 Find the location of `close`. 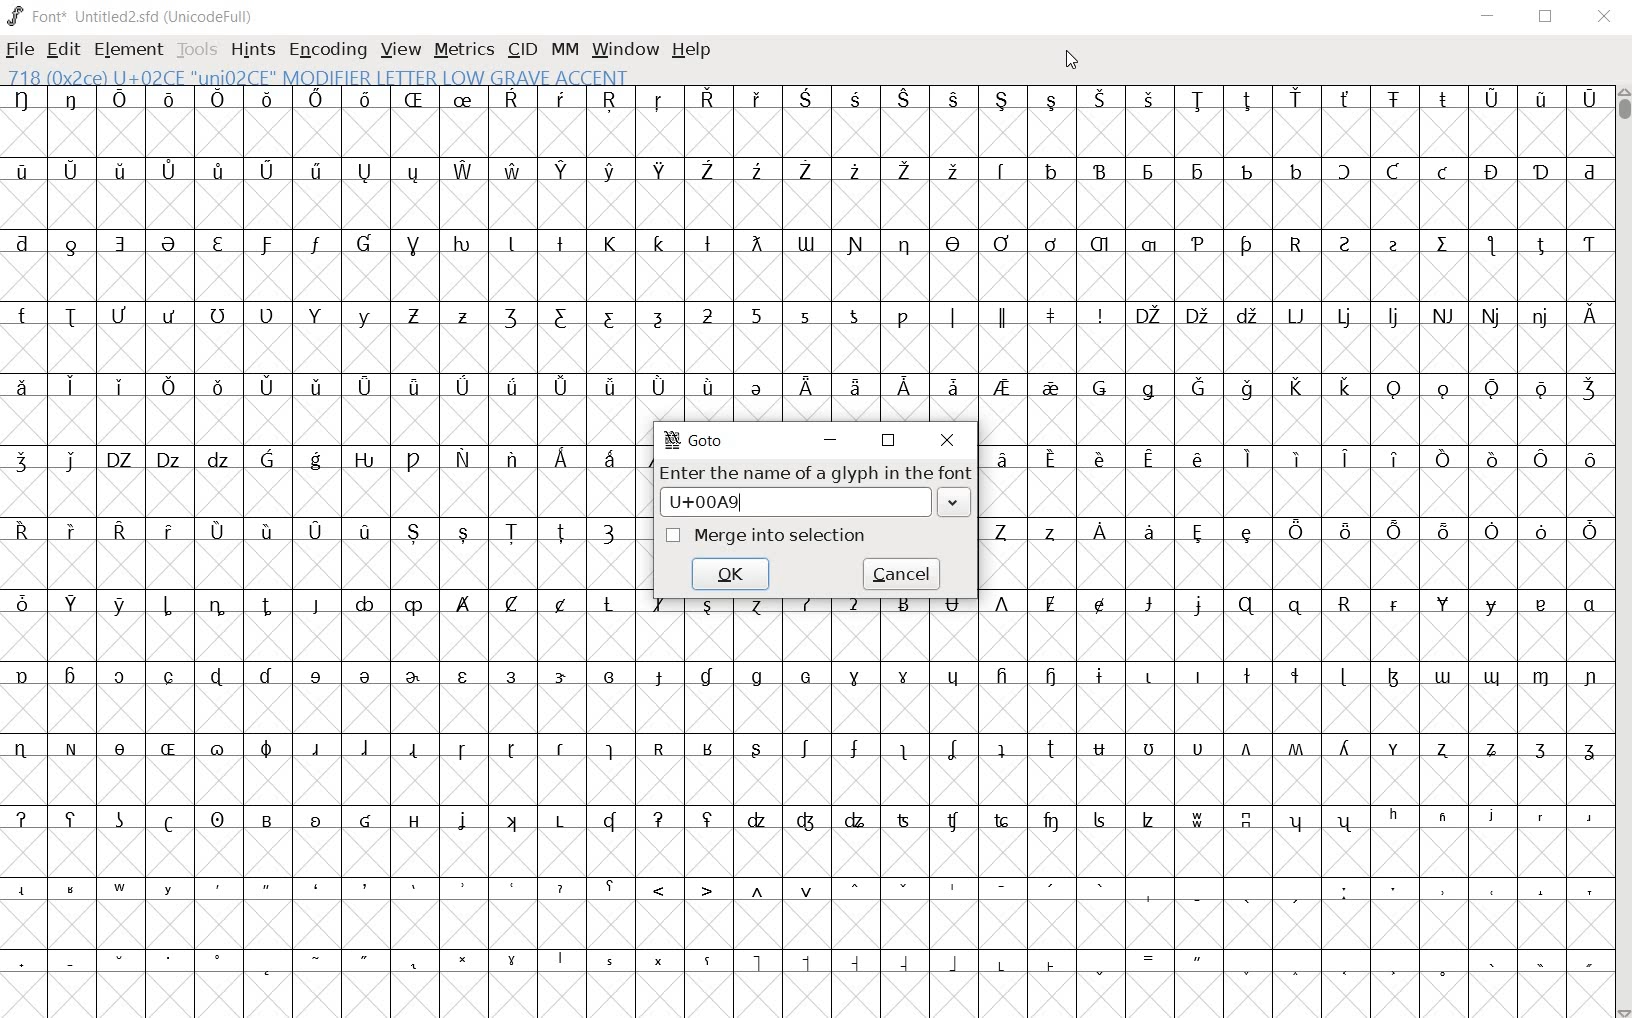

close is located at coordinates (949, 439).